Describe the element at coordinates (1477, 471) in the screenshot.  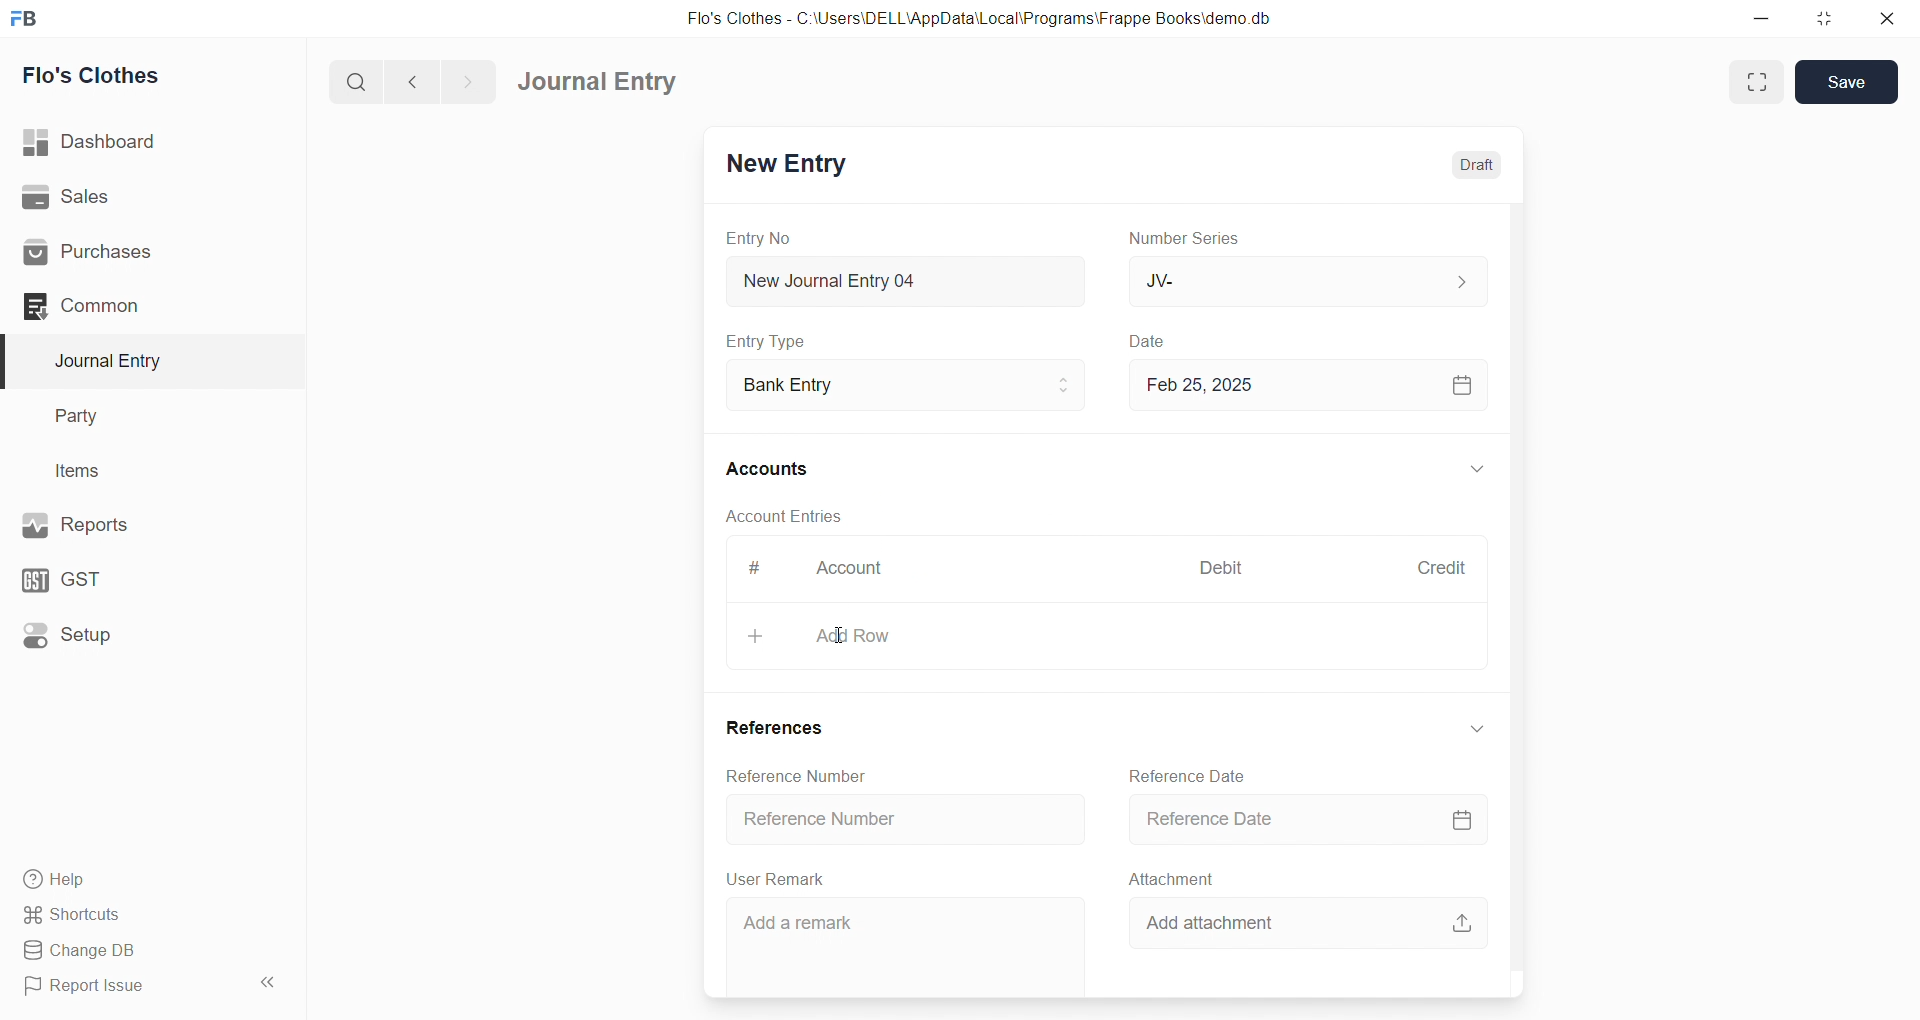
I see `Expand/Collapse` at that location.